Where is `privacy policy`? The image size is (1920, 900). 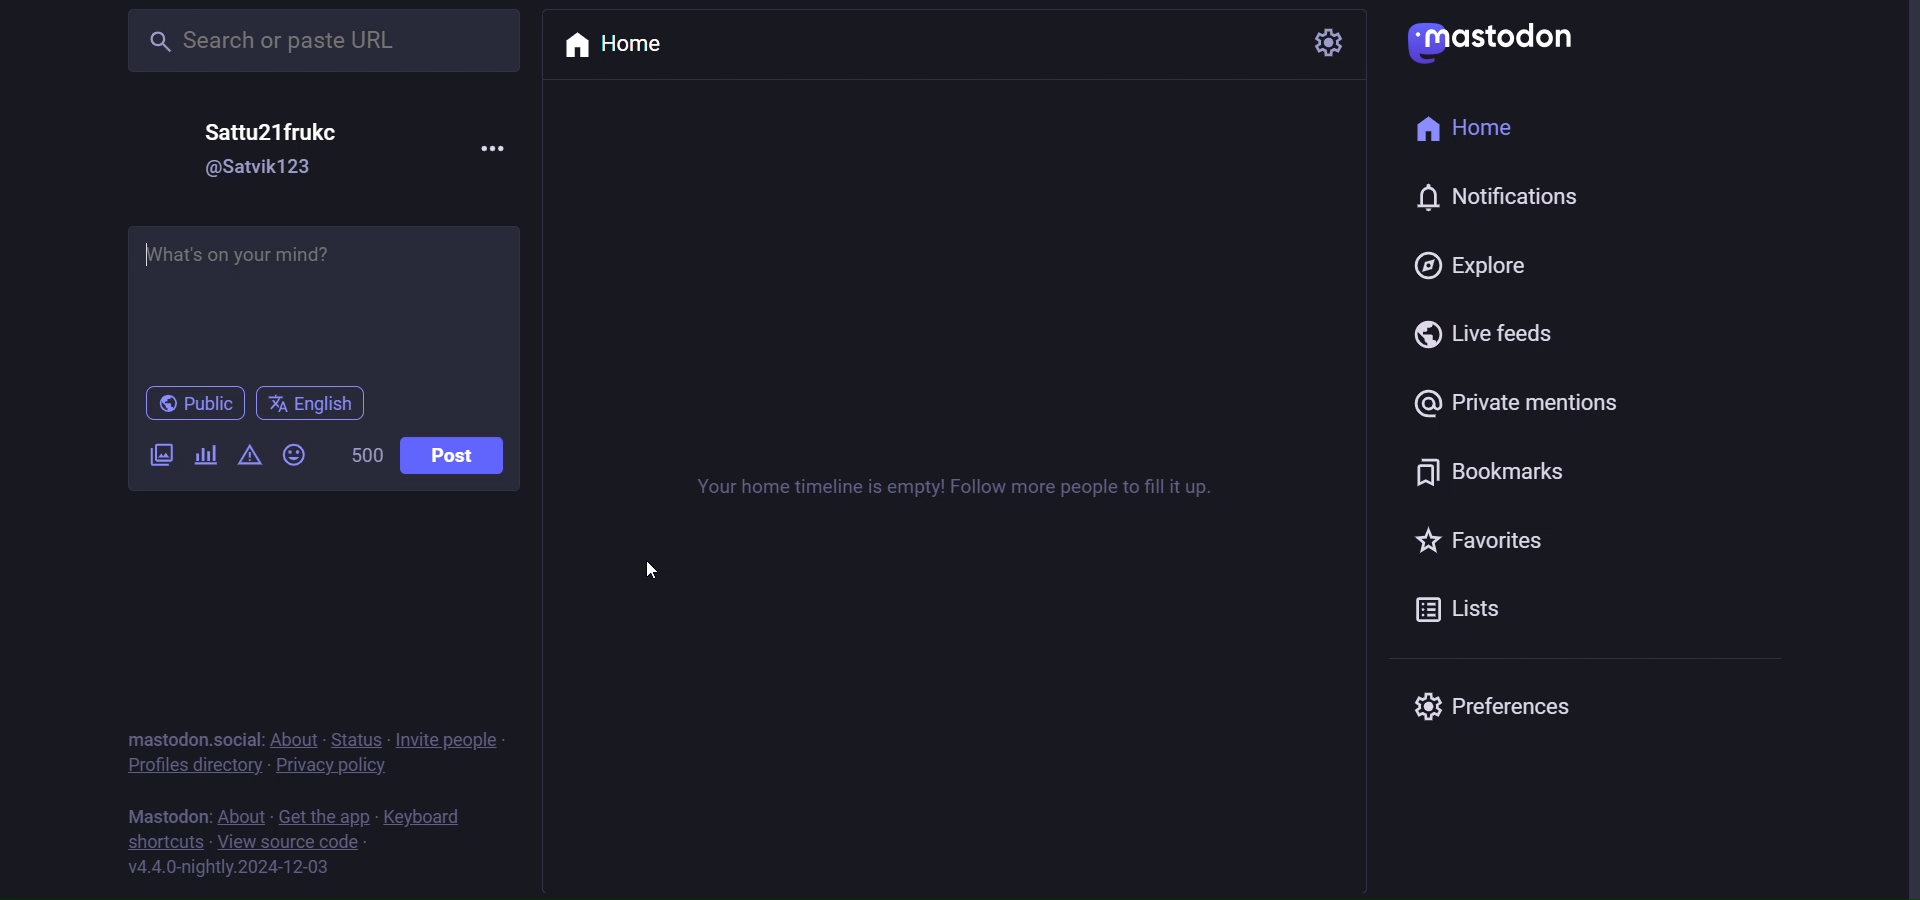 privacy policy is located at coordinates (333, 768).